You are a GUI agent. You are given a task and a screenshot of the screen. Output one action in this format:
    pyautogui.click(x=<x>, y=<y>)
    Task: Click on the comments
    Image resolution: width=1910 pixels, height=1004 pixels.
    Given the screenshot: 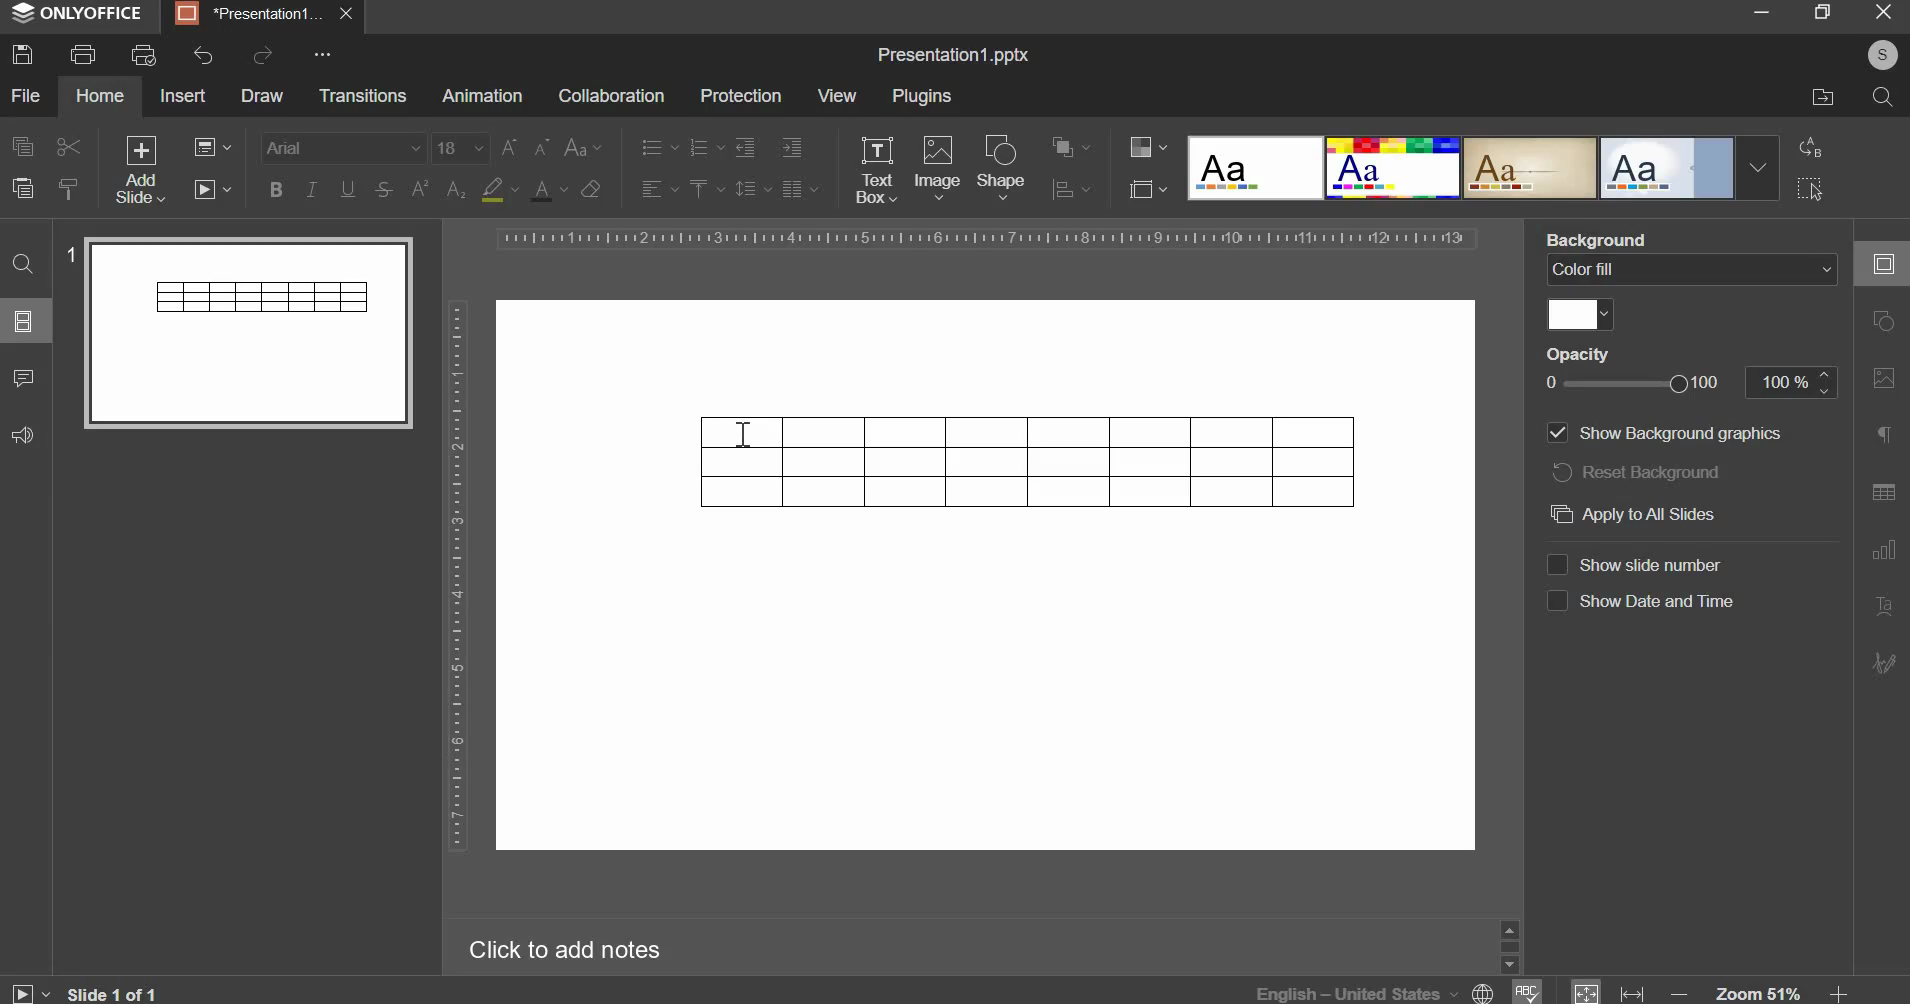 What is the action you would take?
    pyautogui.click(x=23, y=378)
    